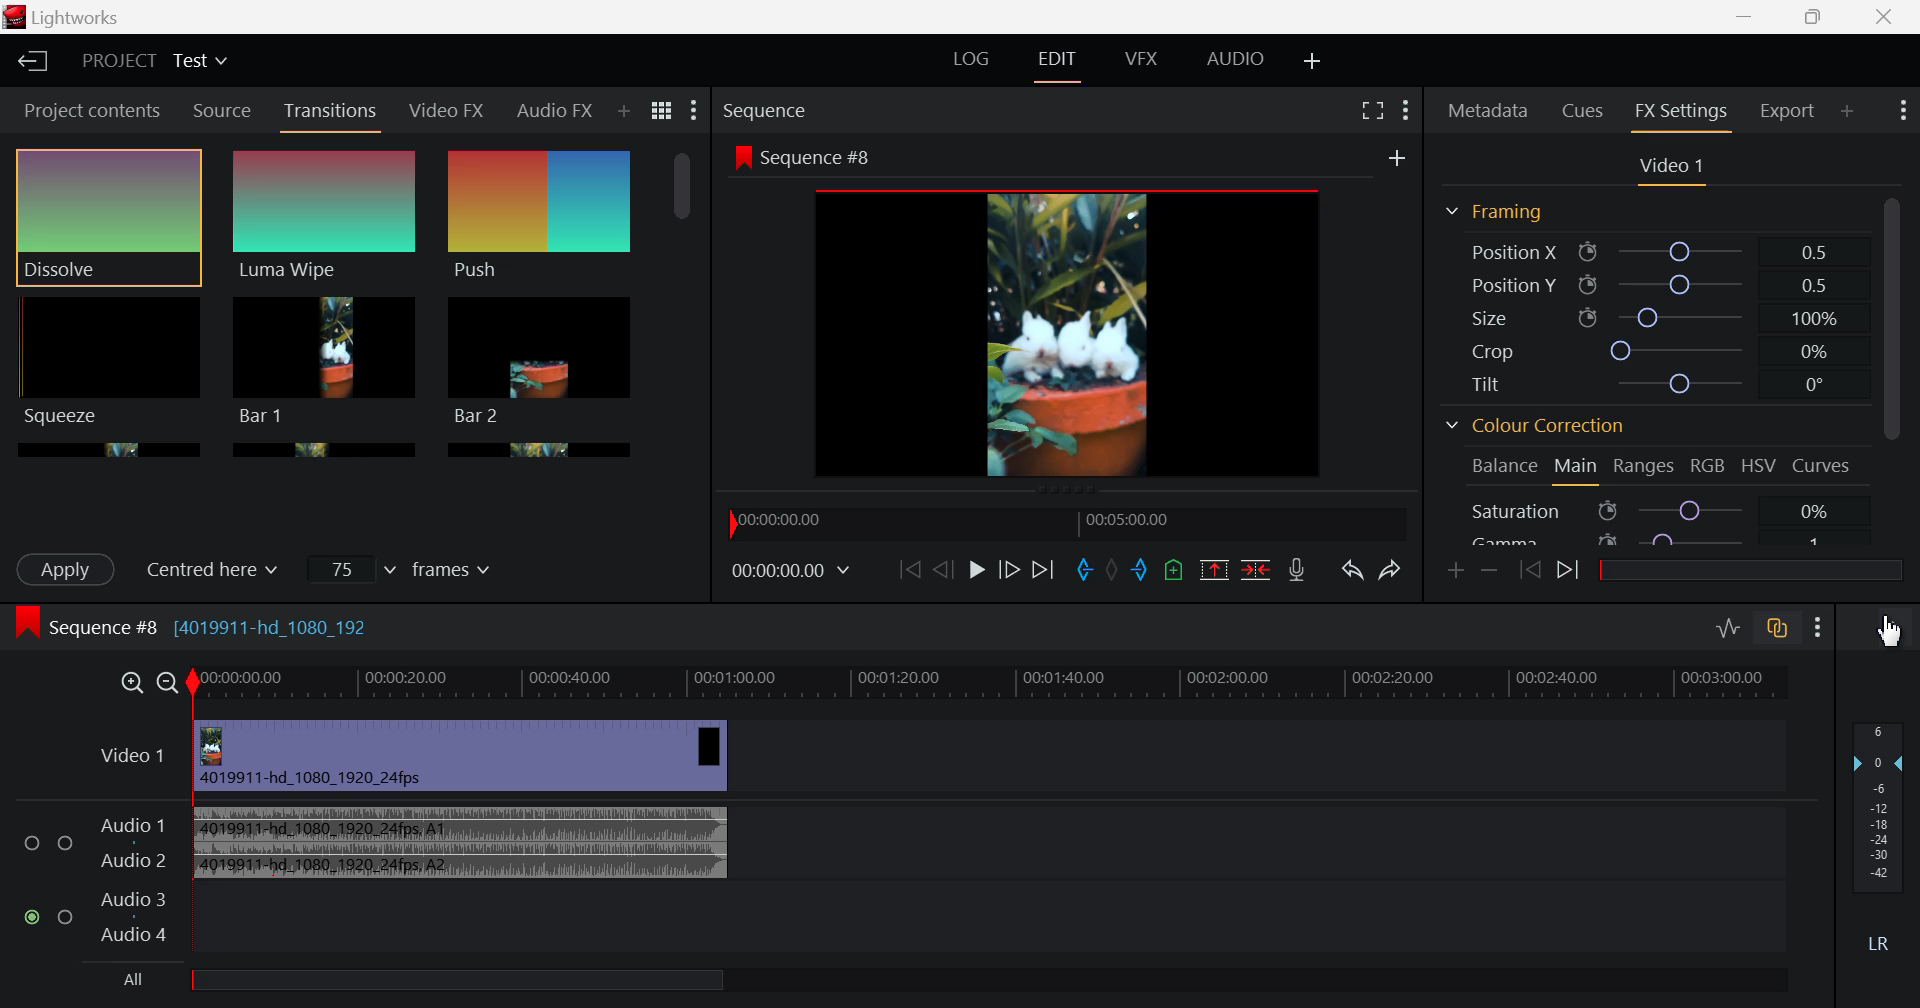 This screenshot has width=1920, height=1008. What do you see at coordinates (899, 873) in the screenshot?
I see `Audio Input Field` at bounding box center [899, 873].